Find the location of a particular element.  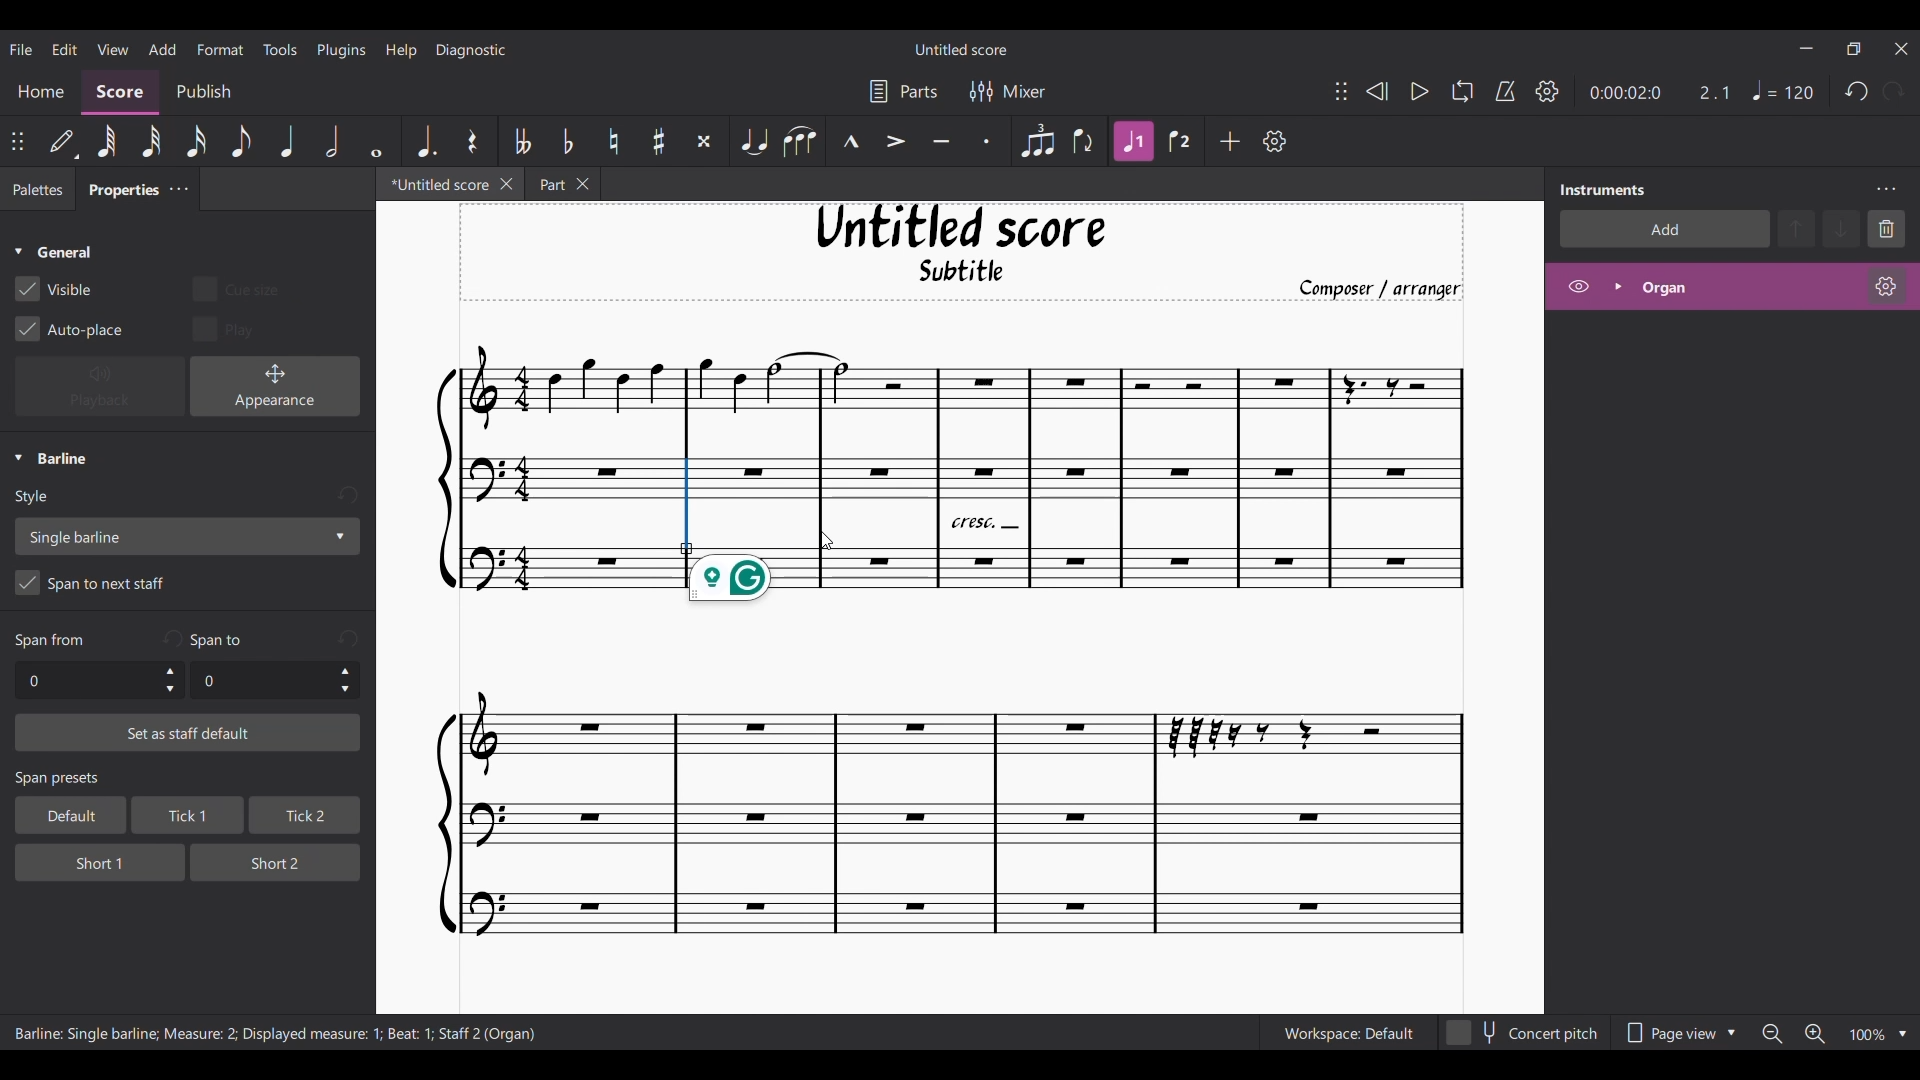

Type in Span from is located at coordinates (85, 681).